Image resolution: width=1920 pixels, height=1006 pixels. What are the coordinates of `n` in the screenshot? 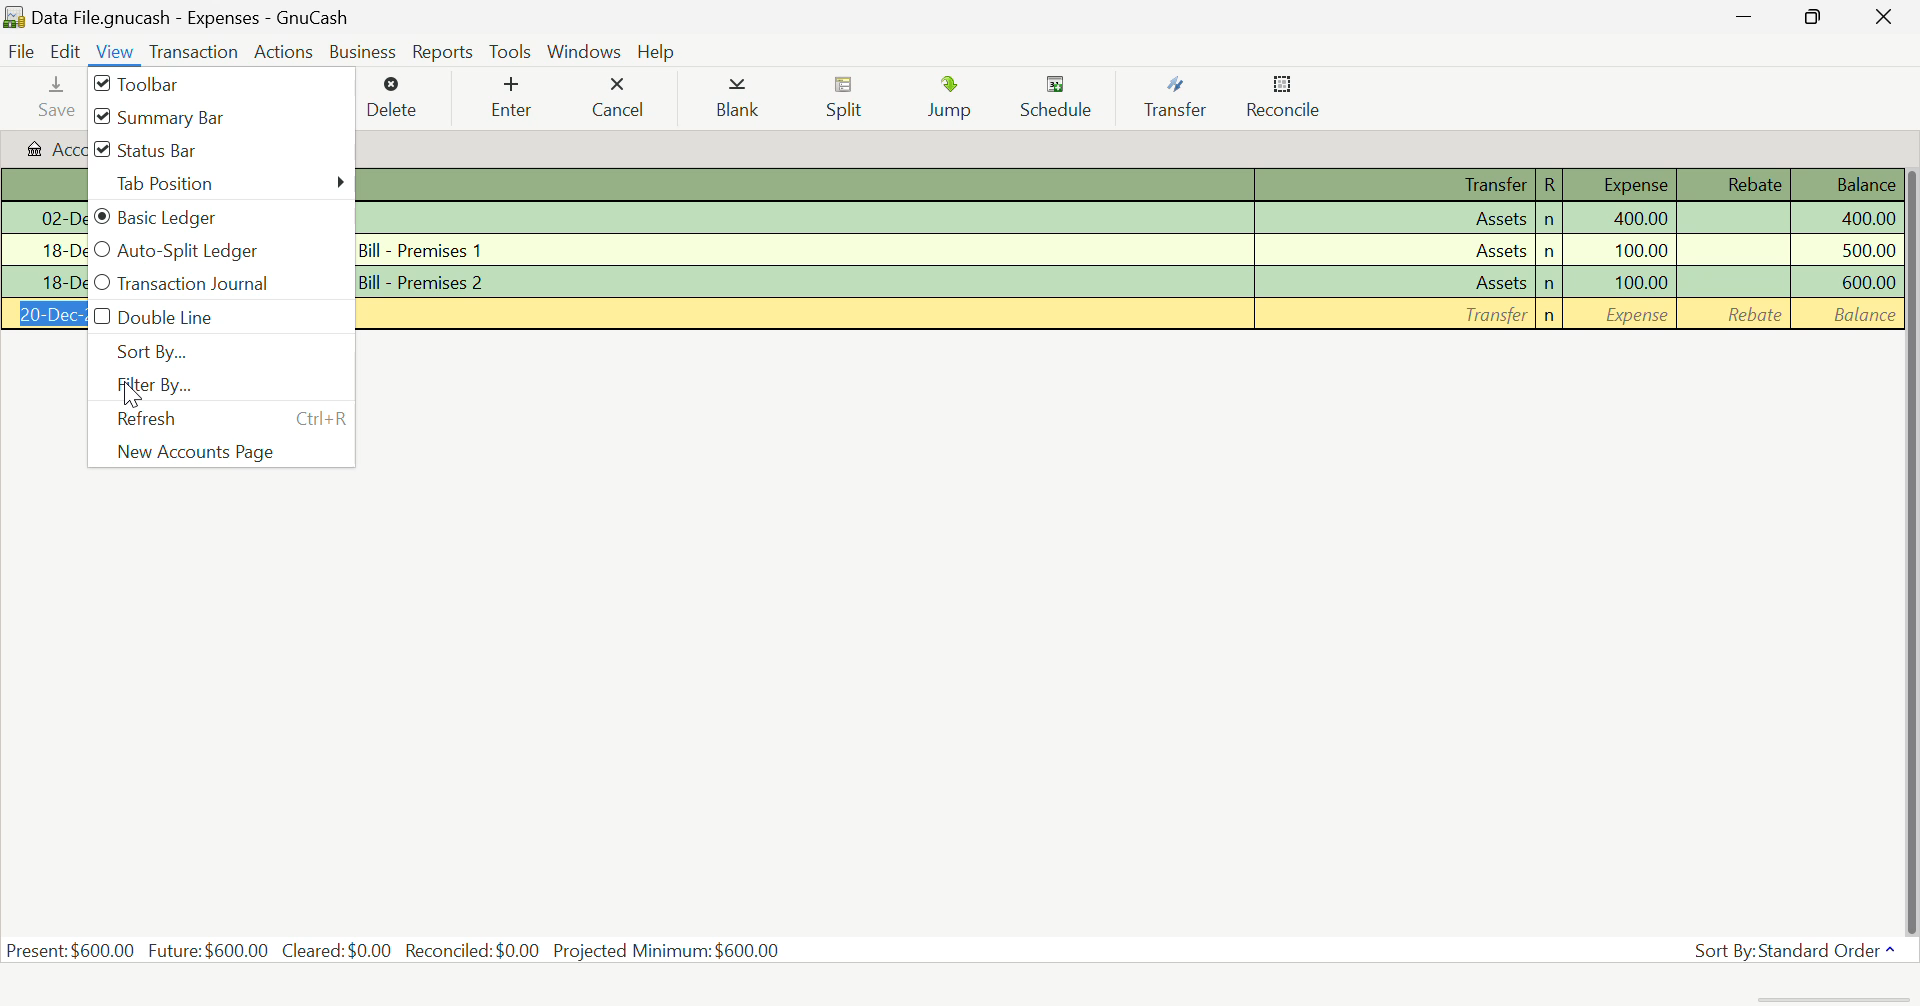 It's located at (1550, 252).